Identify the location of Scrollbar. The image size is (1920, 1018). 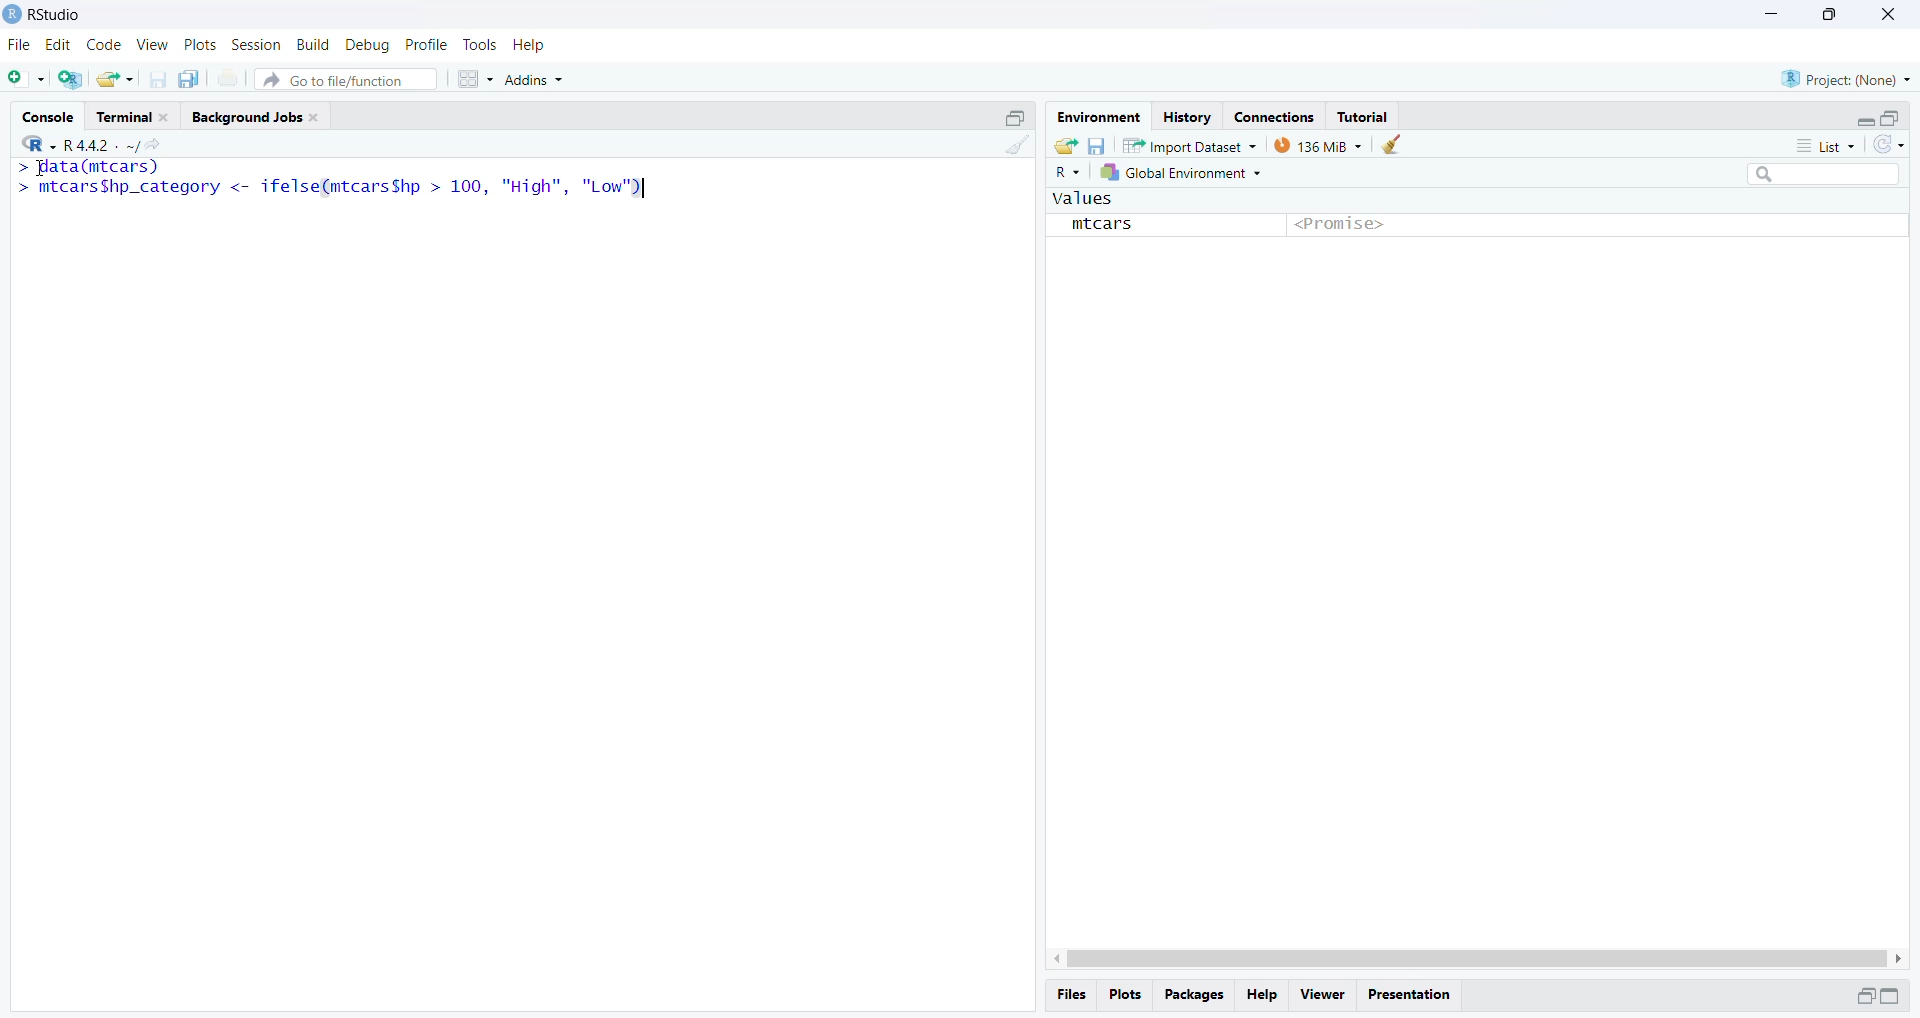
(1473, 956).